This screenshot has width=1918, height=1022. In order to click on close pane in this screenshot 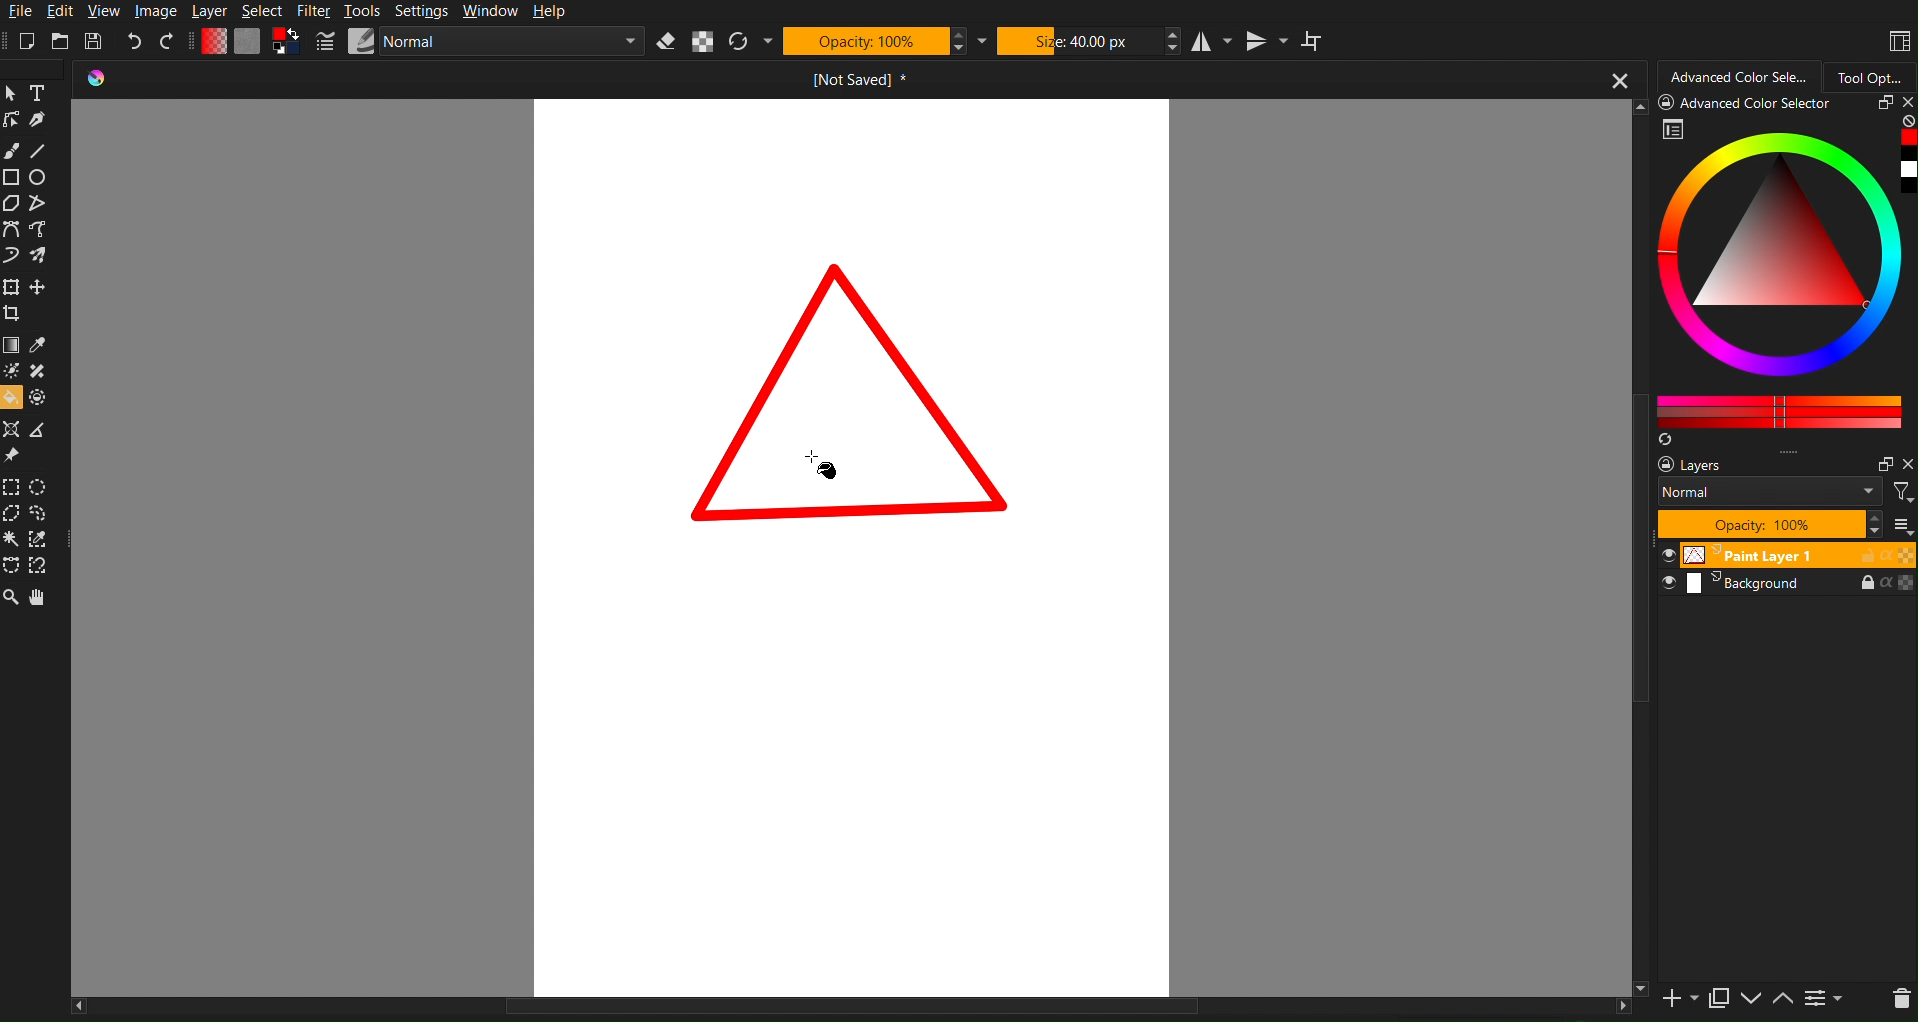, I will do `click(1906, 464)`.